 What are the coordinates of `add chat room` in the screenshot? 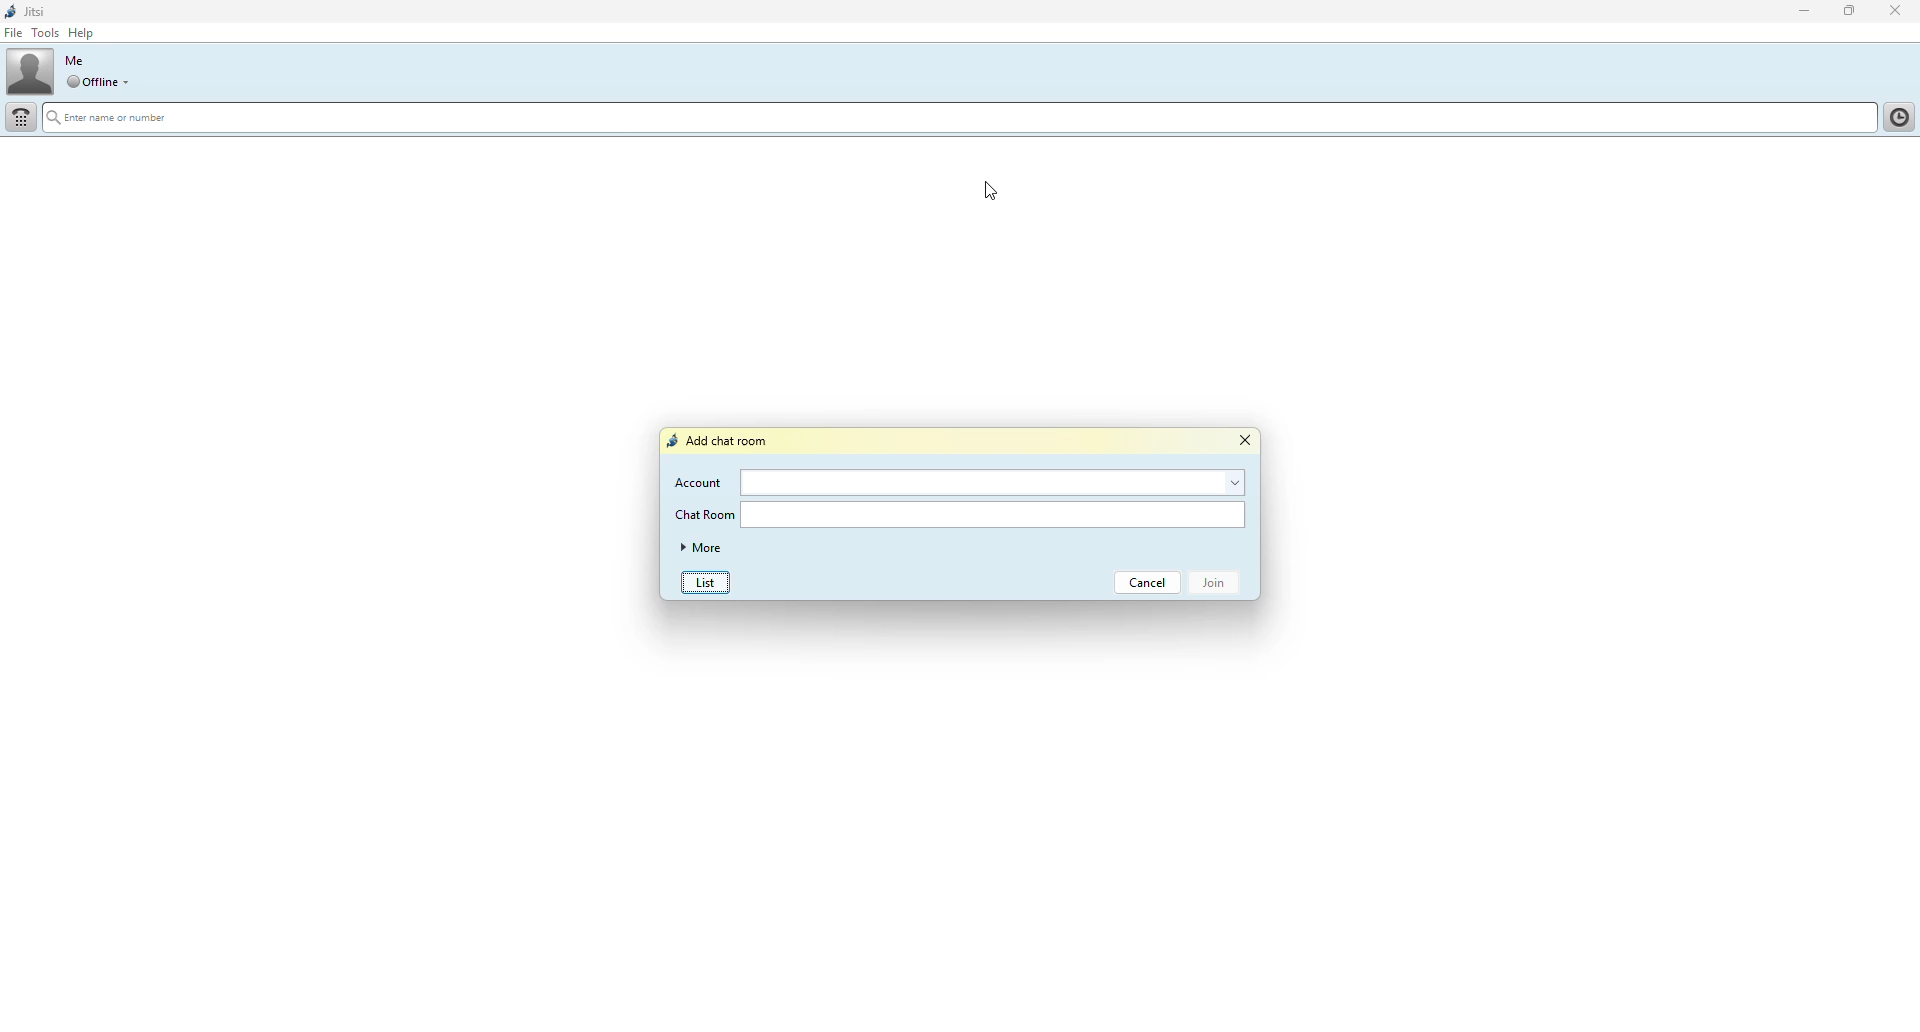 It's located at (721, 439).